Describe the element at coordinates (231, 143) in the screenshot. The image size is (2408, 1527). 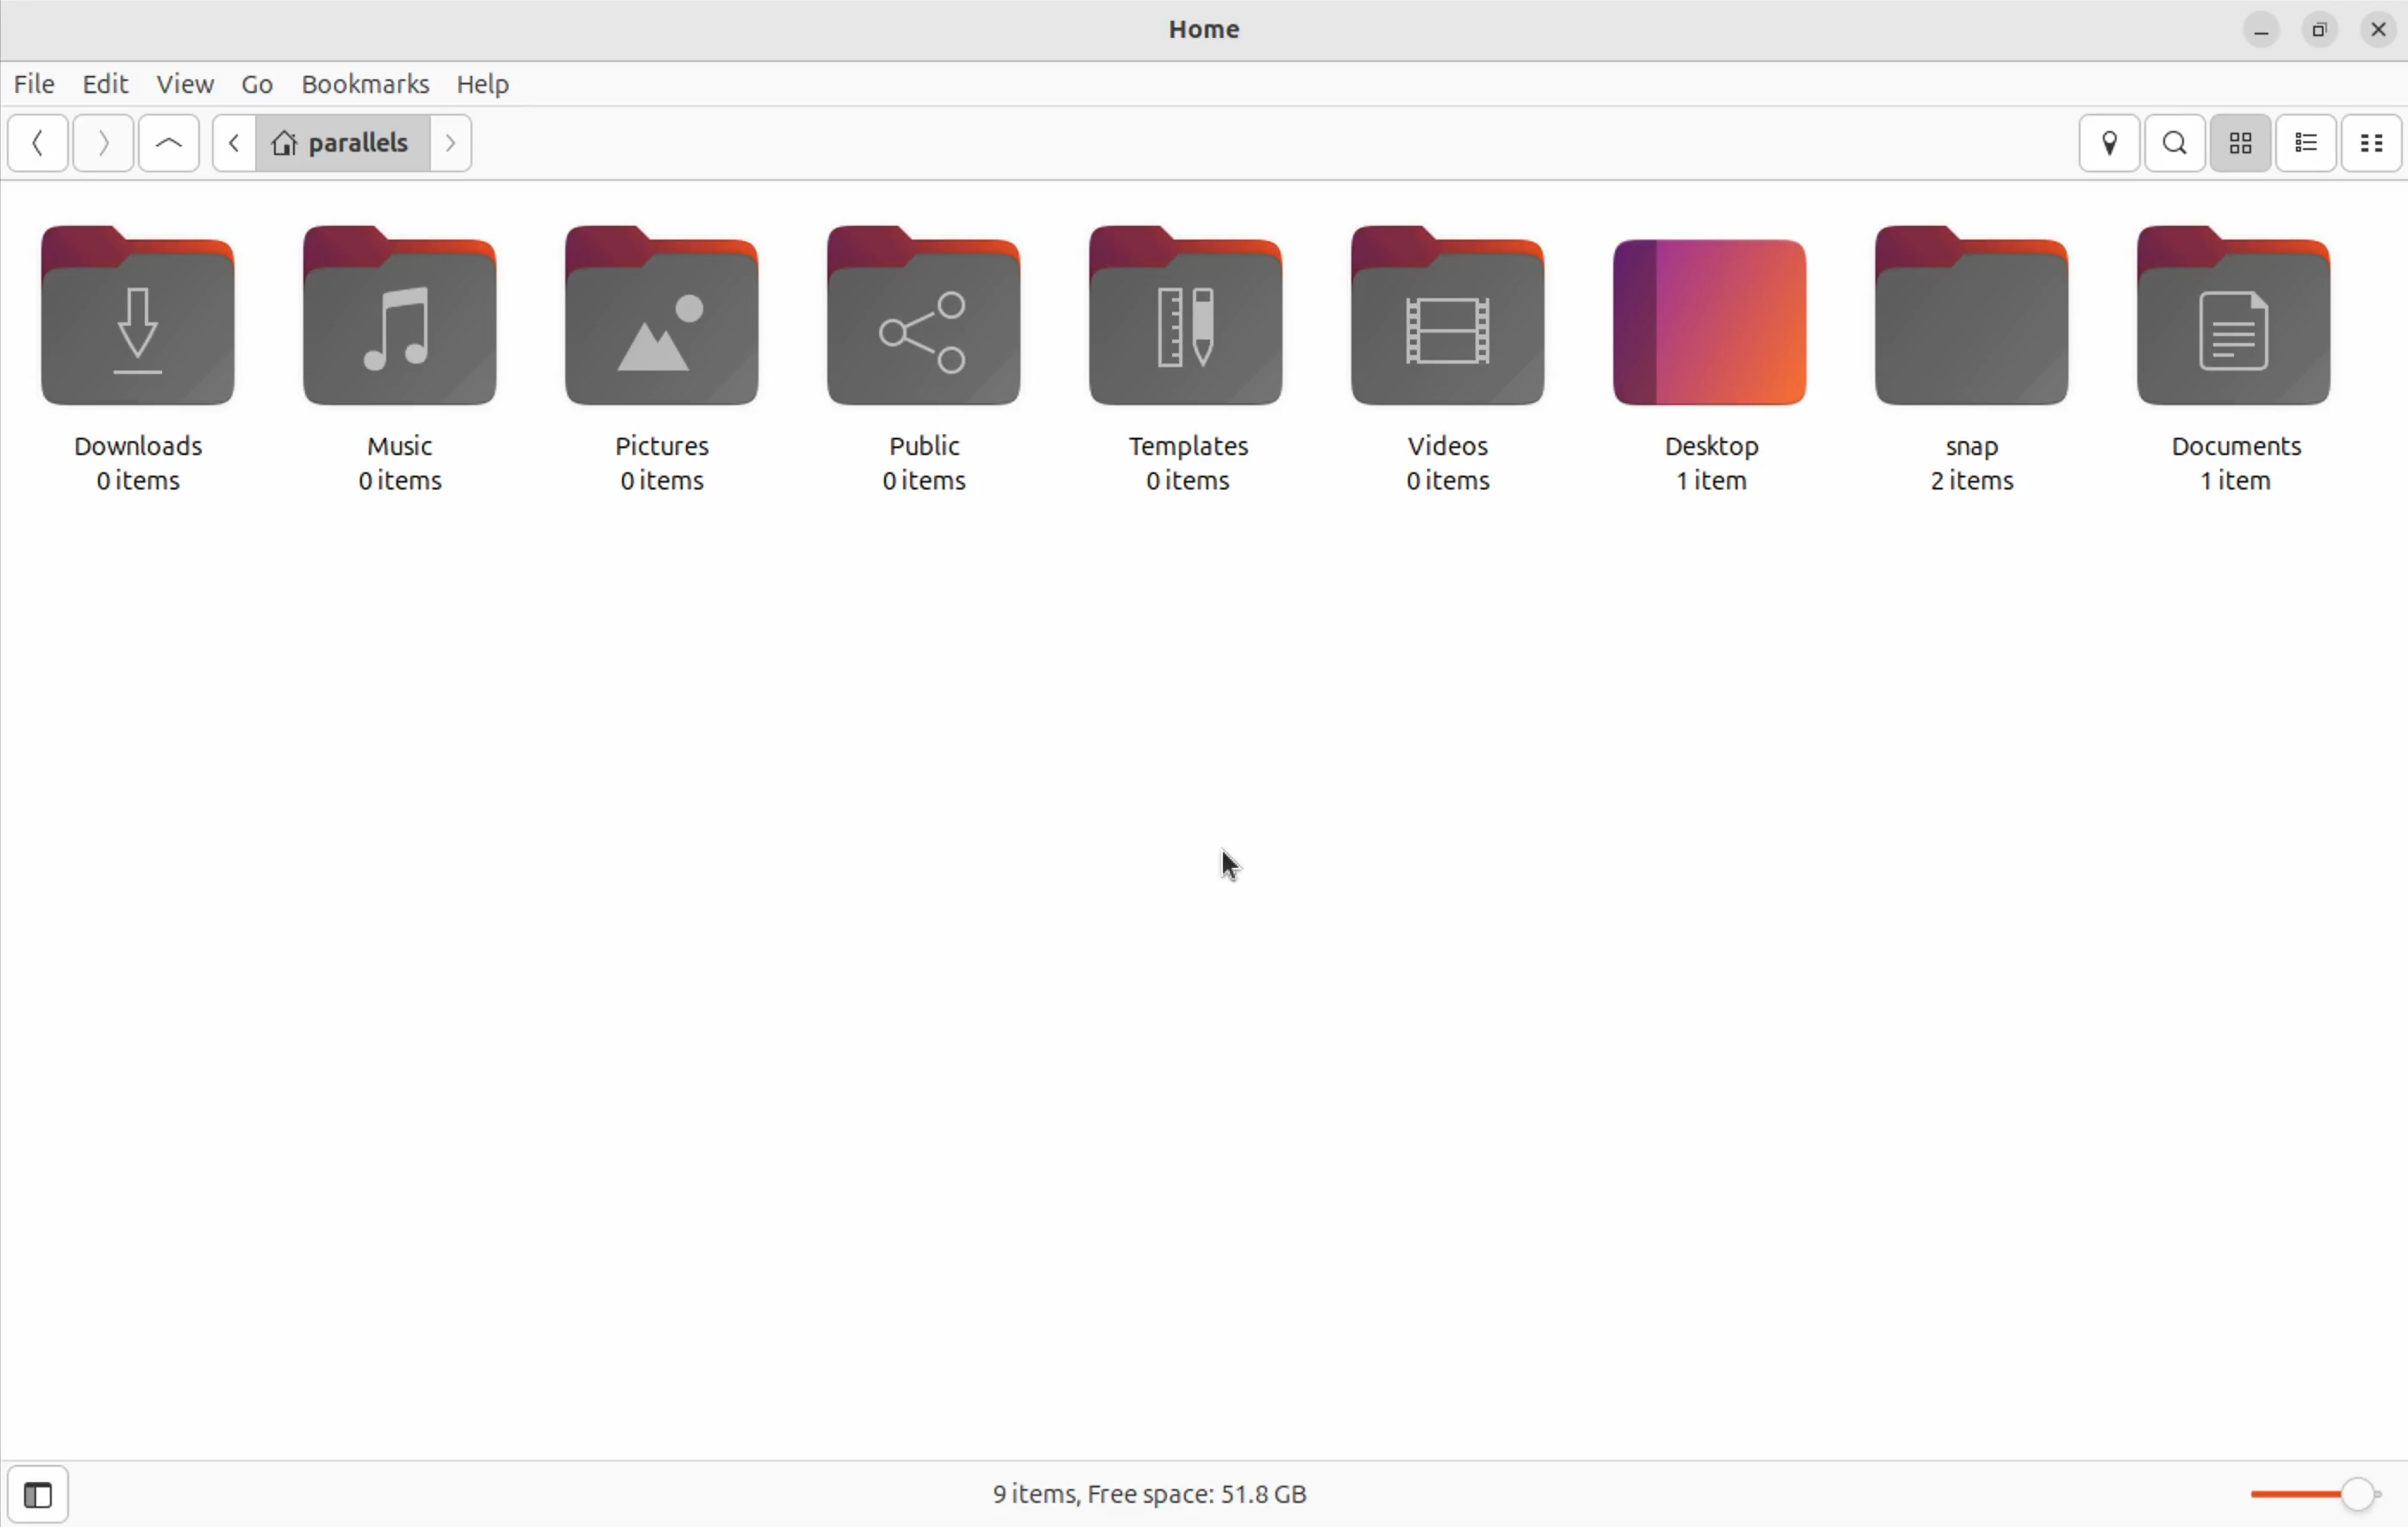
I see `backward` at that location.